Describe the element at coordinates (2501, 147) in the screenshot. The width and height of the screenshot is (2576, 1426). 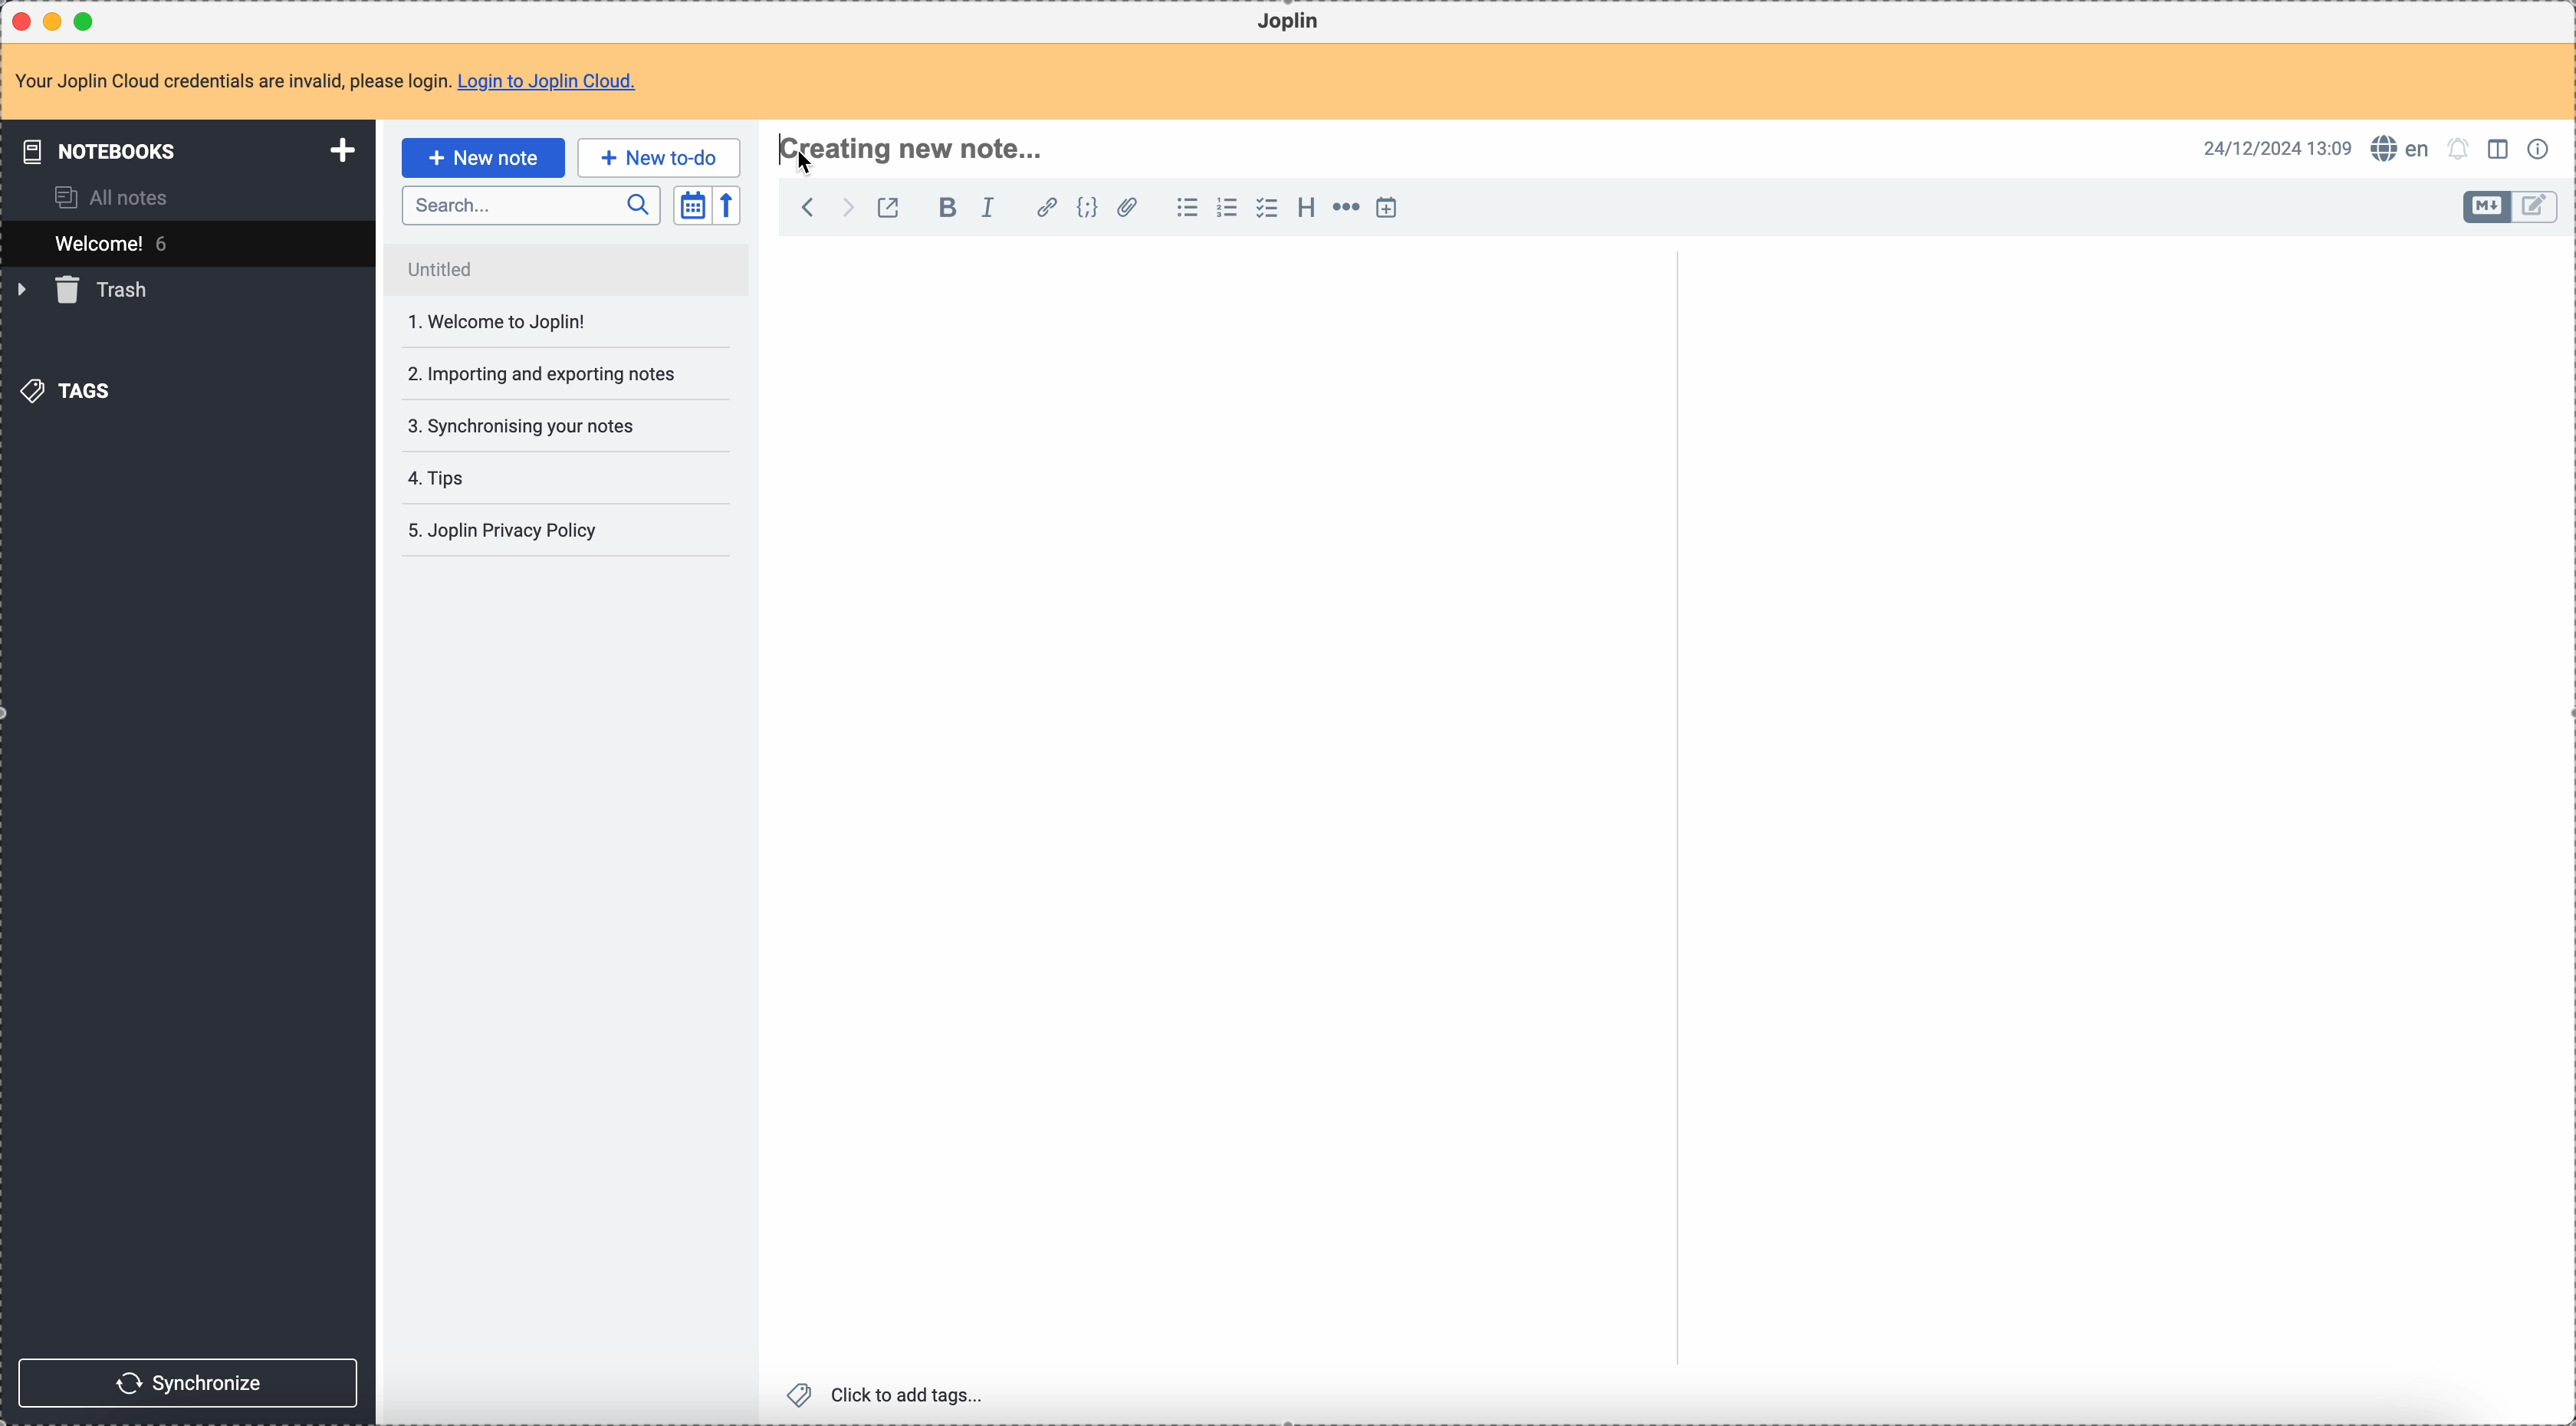
I see `toggle edit layout` at that location.